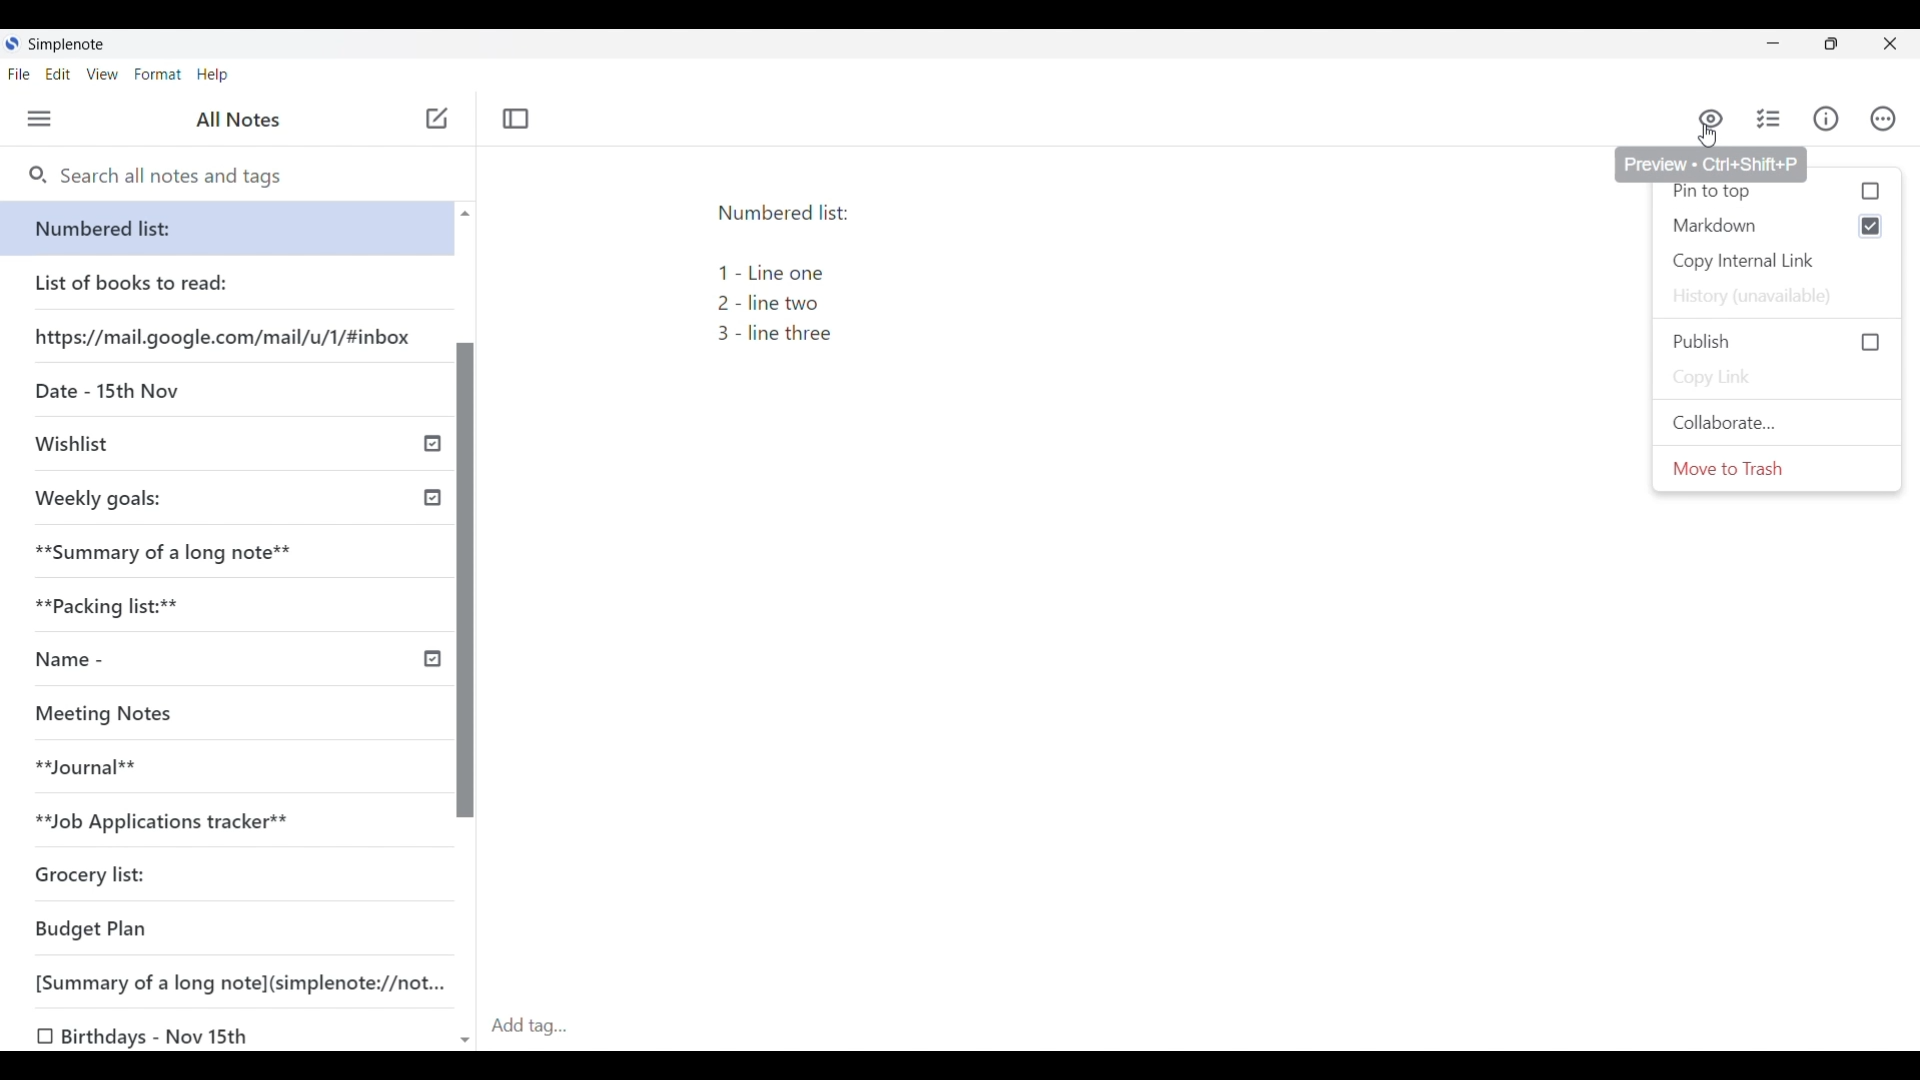  I want to click on Move to trash, so click(1776, 468).